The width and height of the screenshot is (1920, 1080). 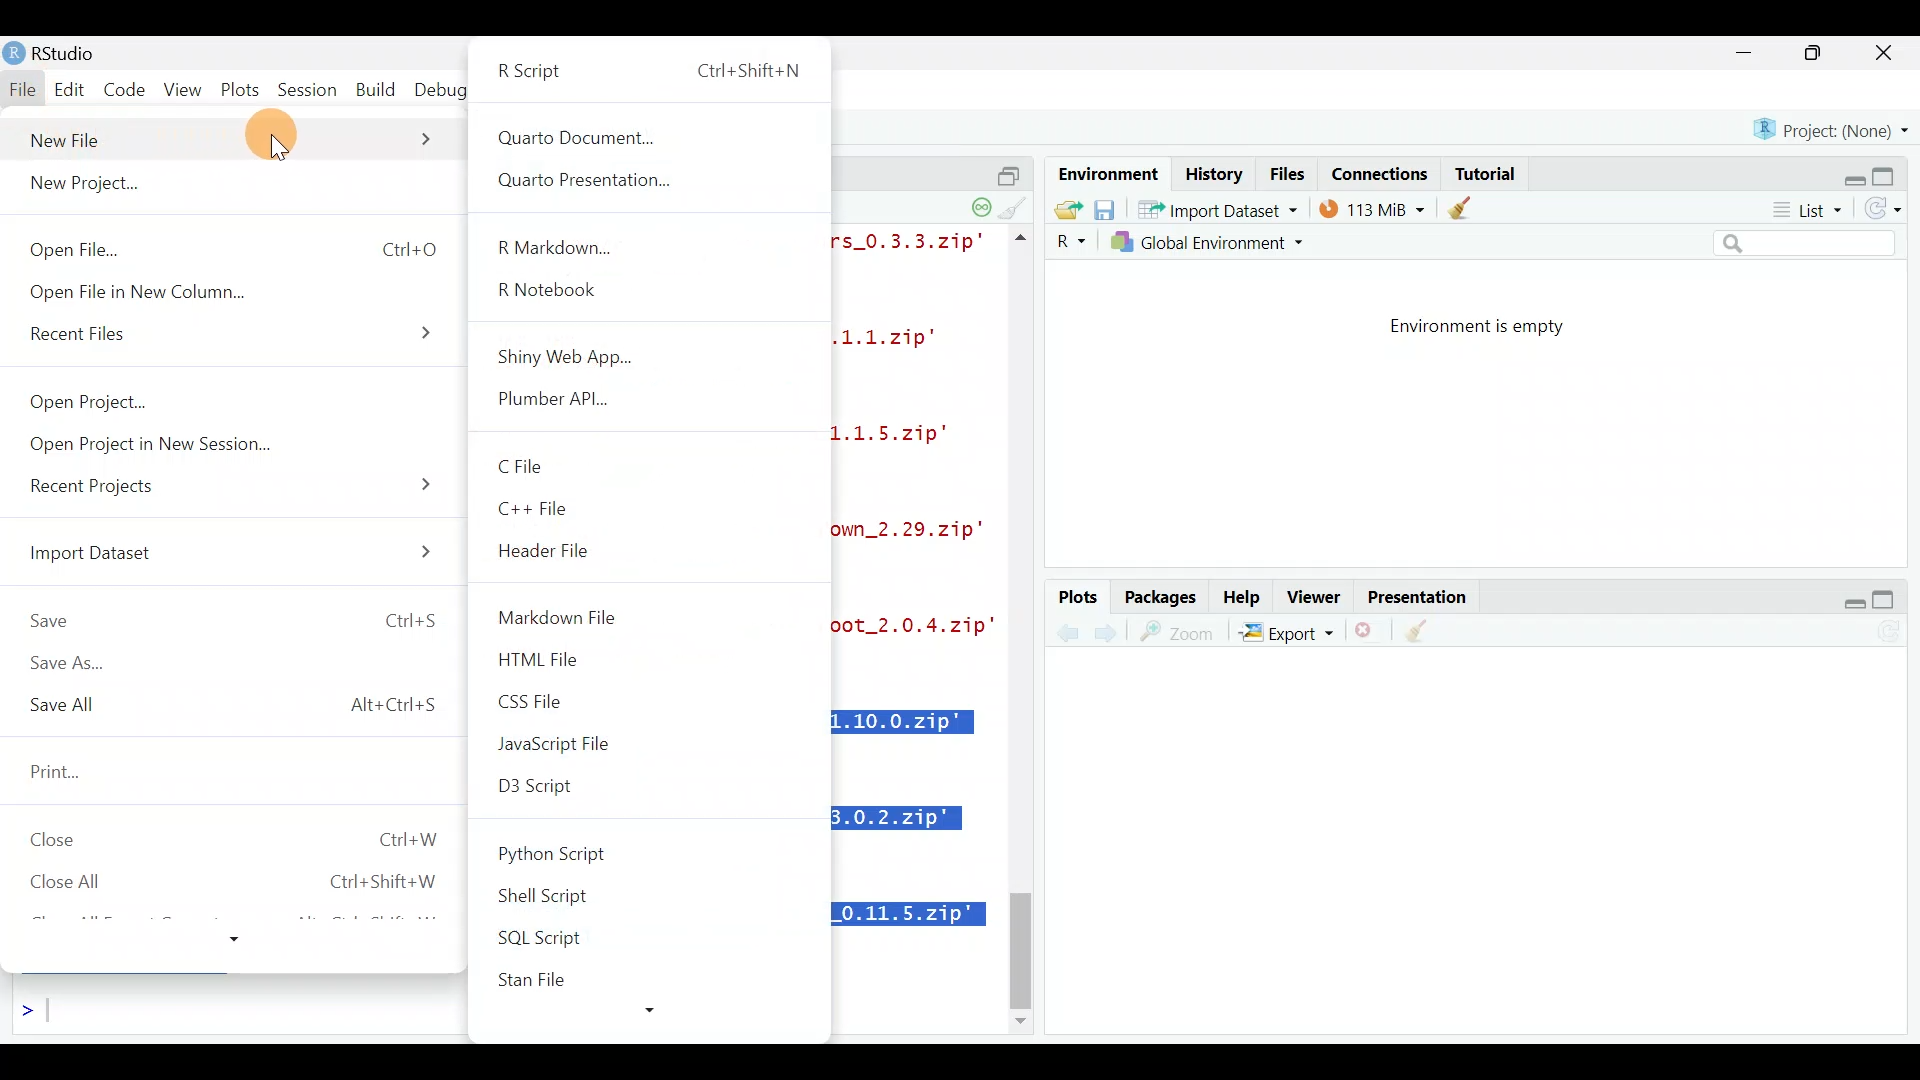 What do you see at coordinates (1885, 56) in the screenshot?
I see `close` at bounding box center [1885, 56].